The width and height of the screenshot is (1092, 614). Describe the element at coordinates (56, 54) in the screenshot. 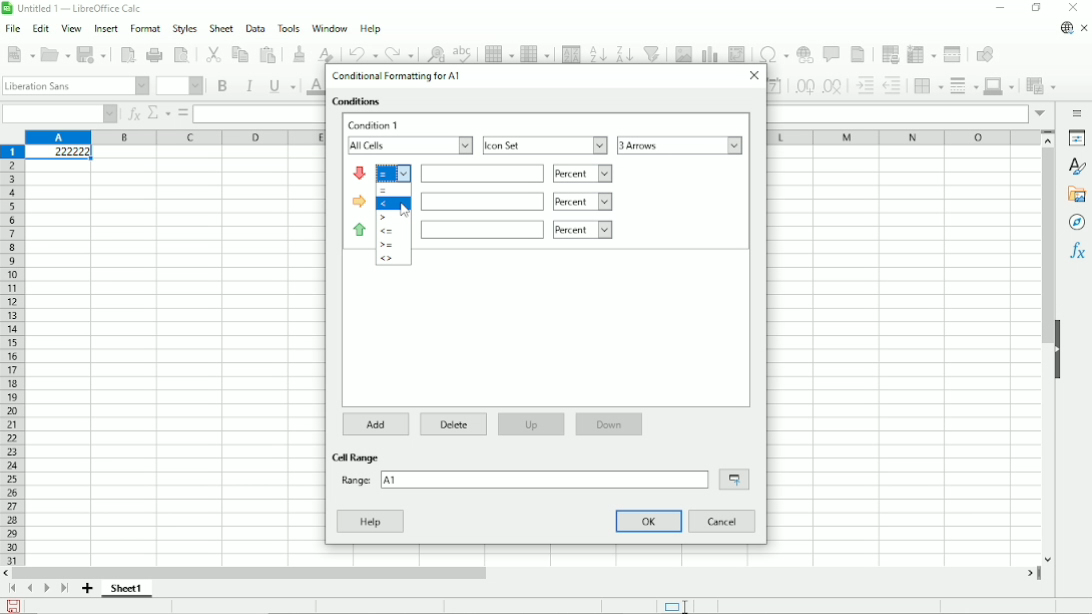

I see `Open` at that location.